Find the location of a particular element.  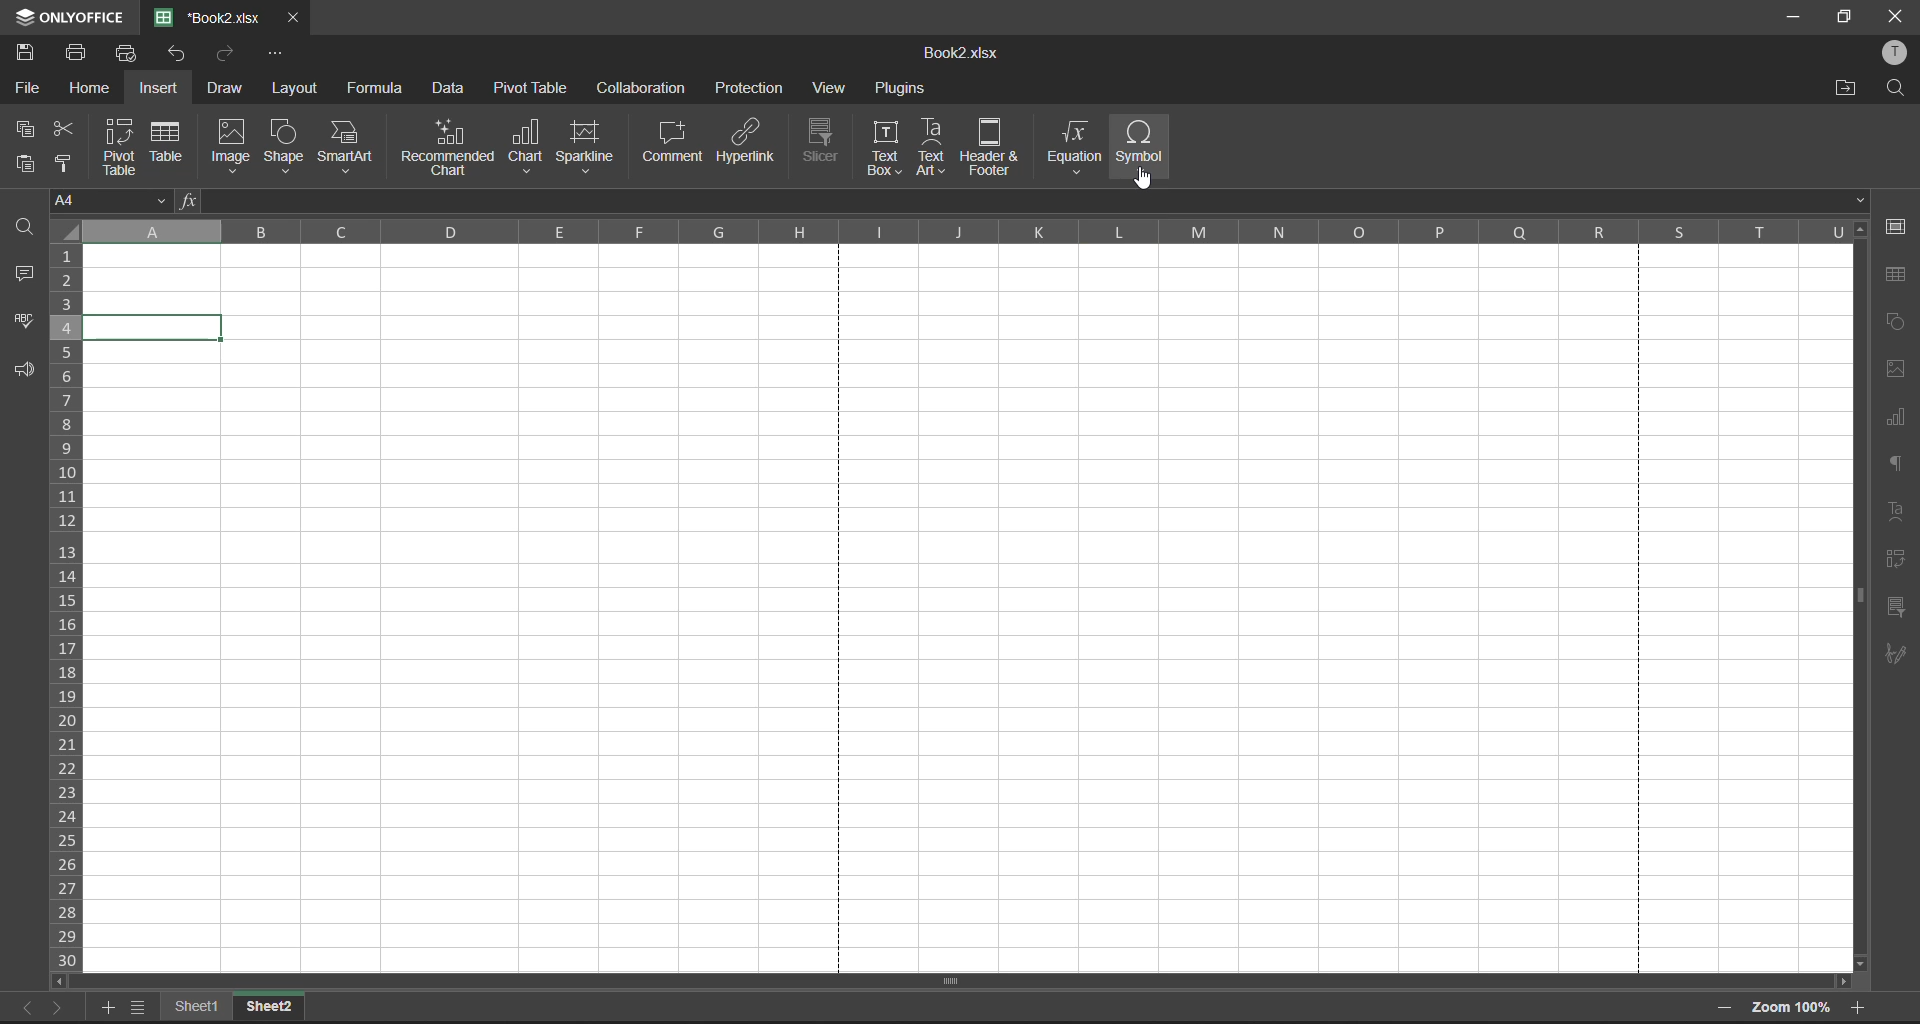

home is located at coordinates (89, 89).